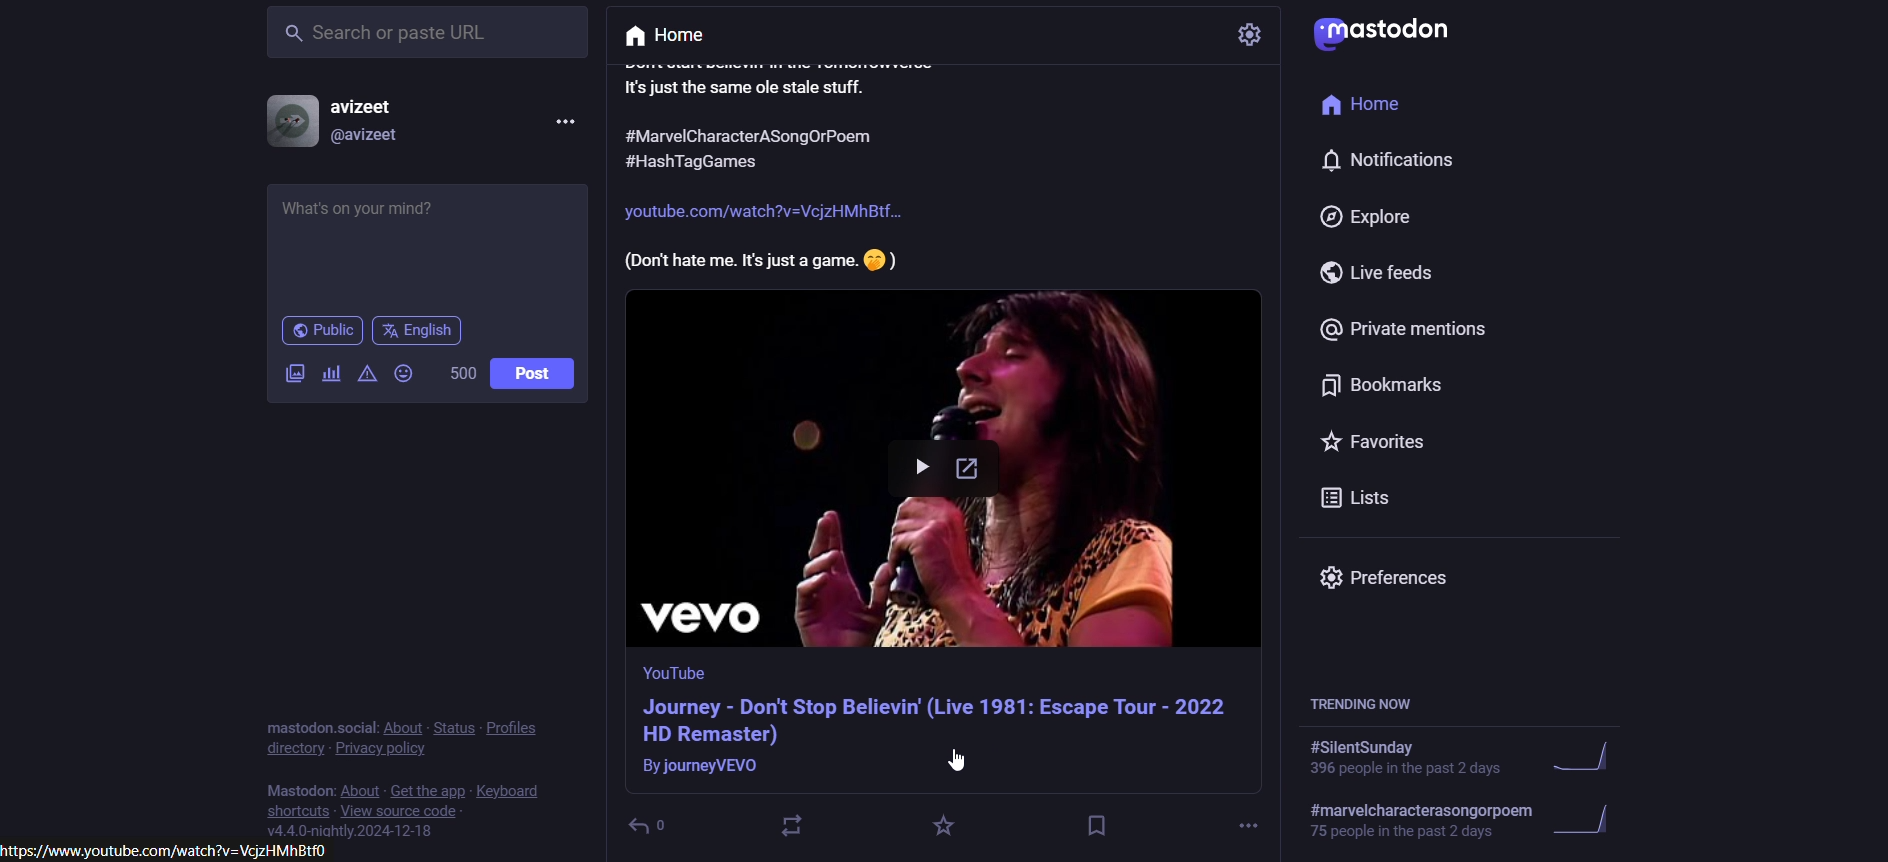  What do you see at coordinates (401, 729) in the screenshot?
I see `about` at bounding box center [401, 729].